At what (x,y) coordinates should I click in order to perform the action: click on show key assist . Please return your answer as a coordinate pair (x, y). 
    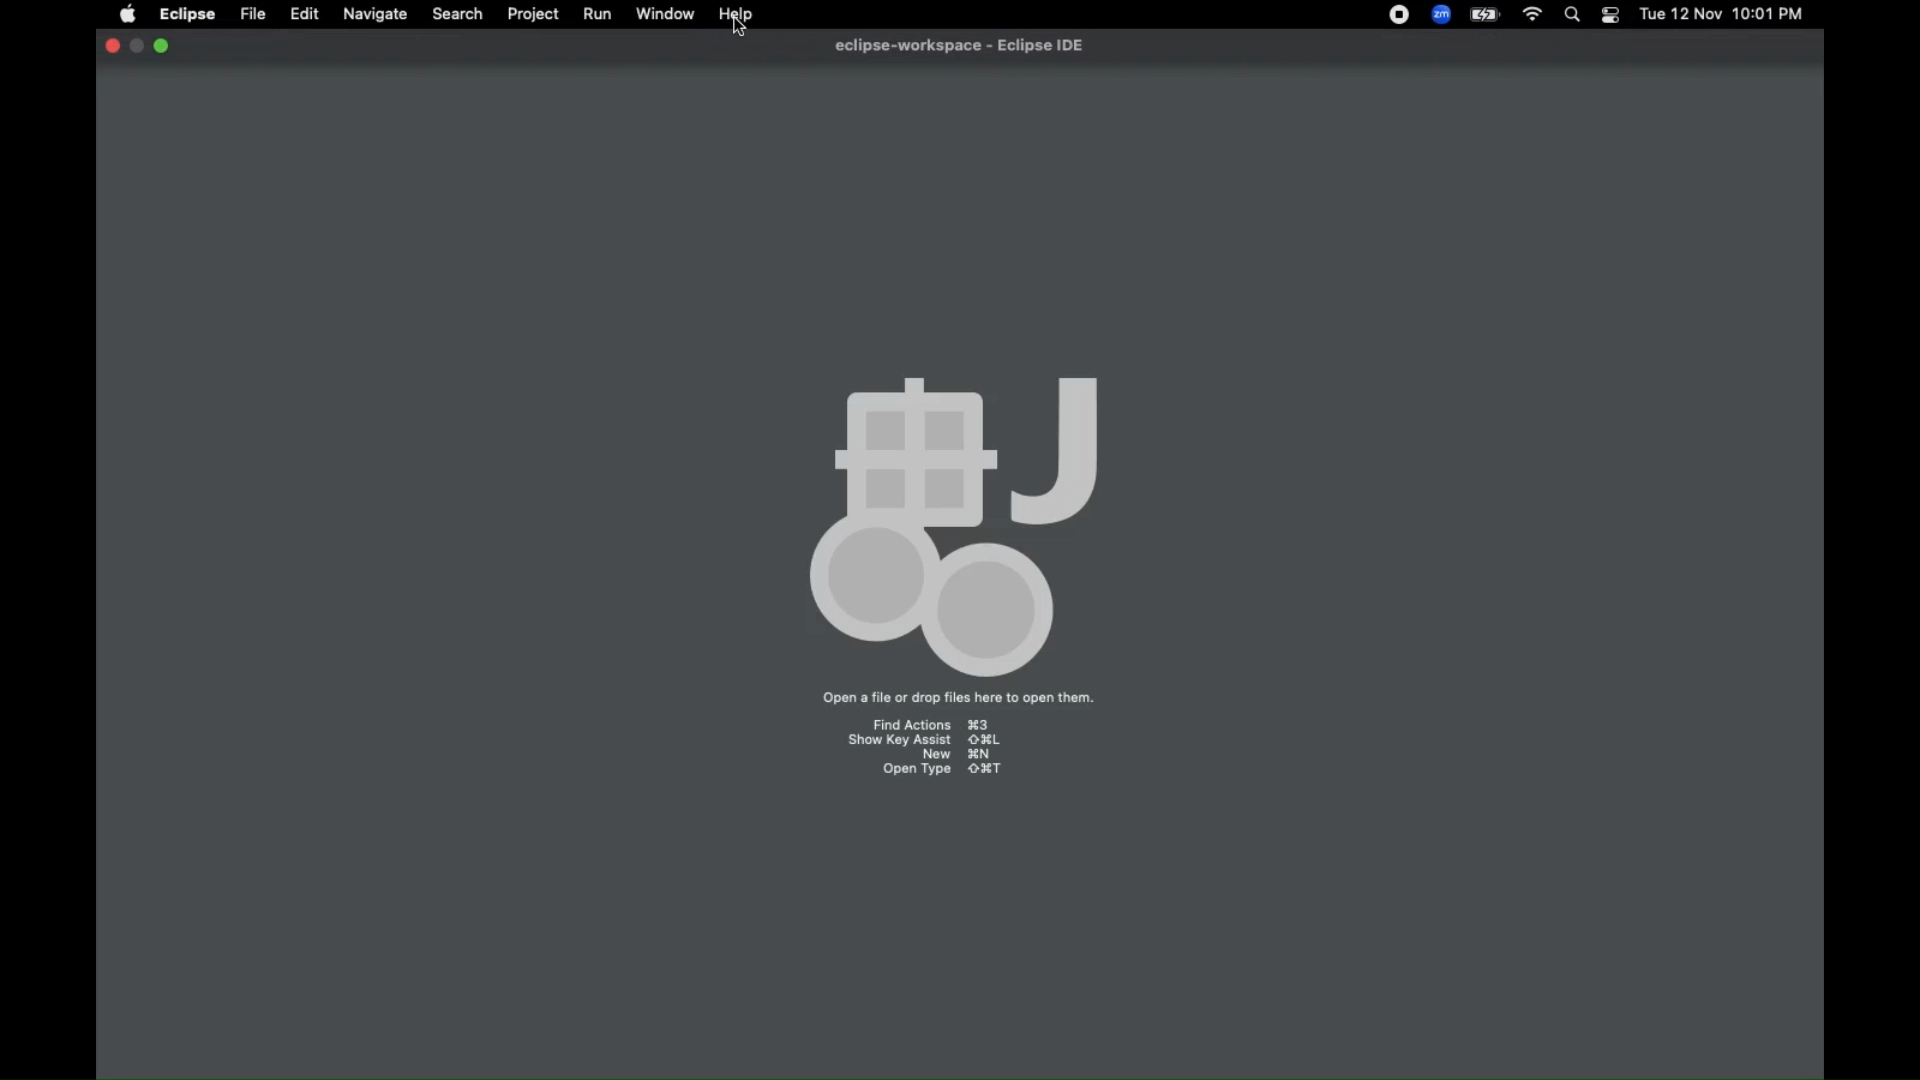
    Looking at the image, I should click on (926, 742).